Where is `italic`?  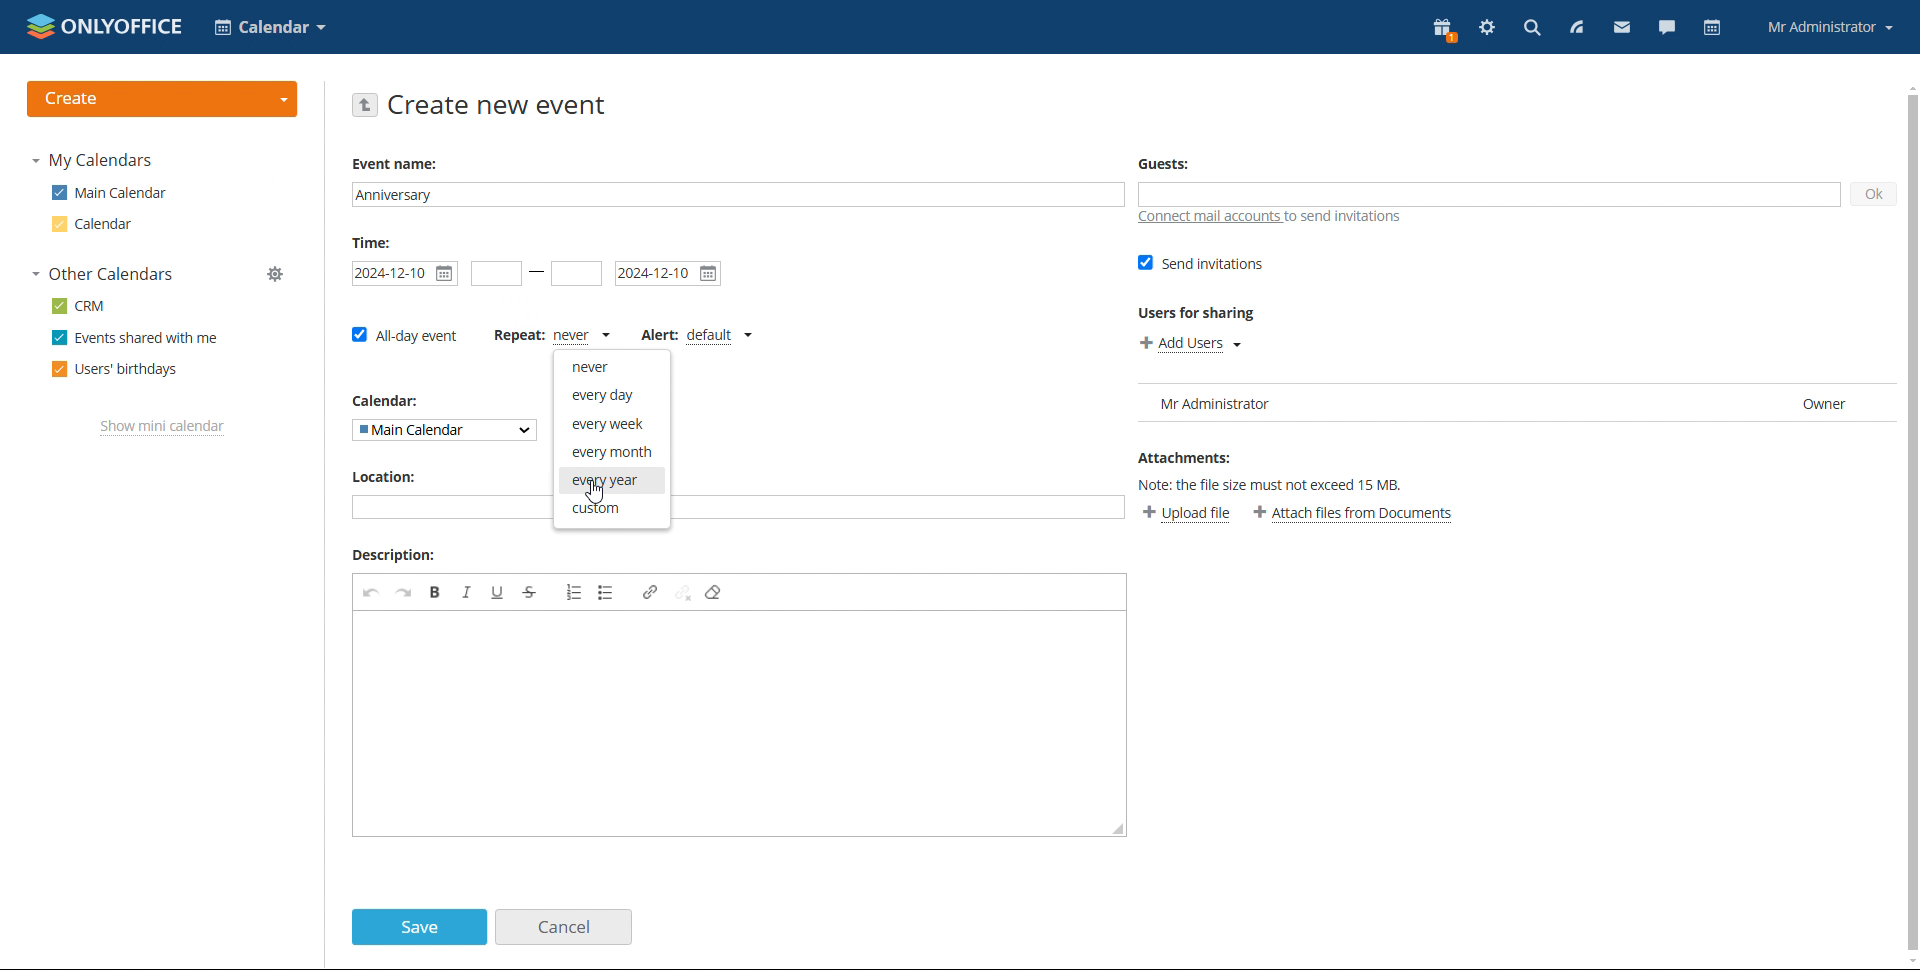
italic is located at coordinates (467, 592).